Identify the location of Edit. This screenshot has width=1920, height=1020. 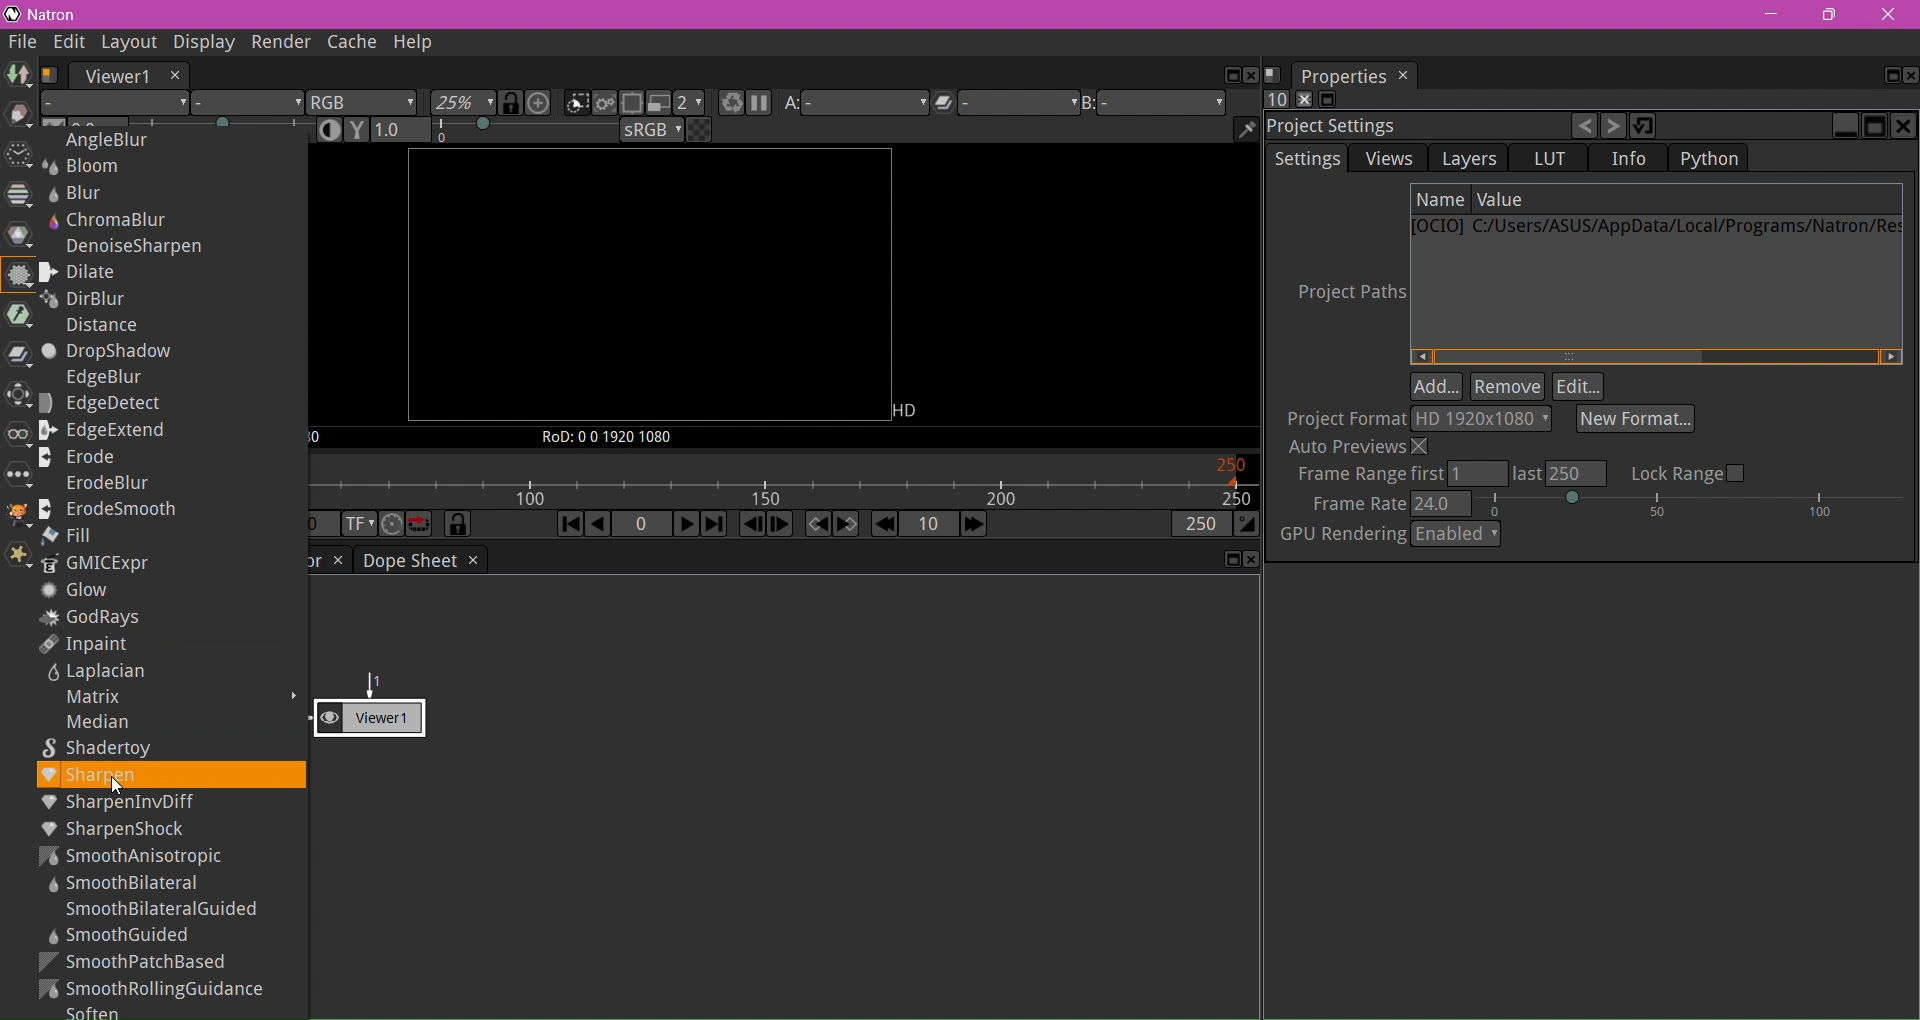
(71, 44).